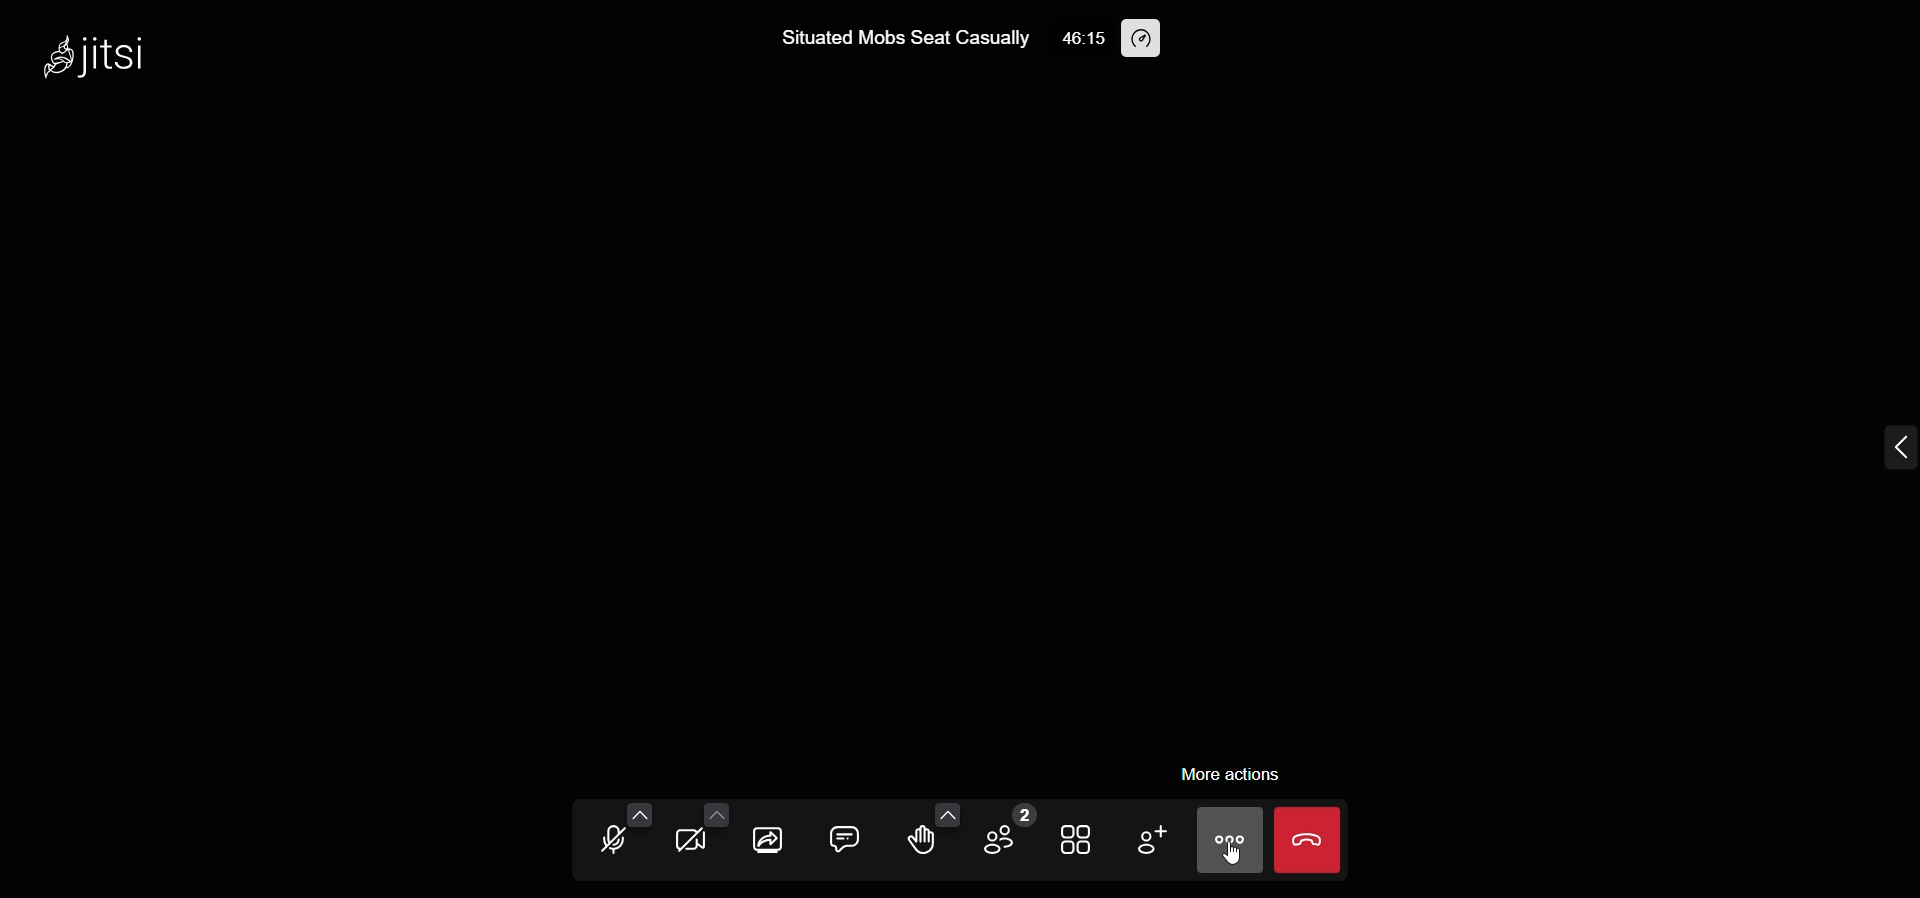  I want to click on tile view, so click(1072, 839).